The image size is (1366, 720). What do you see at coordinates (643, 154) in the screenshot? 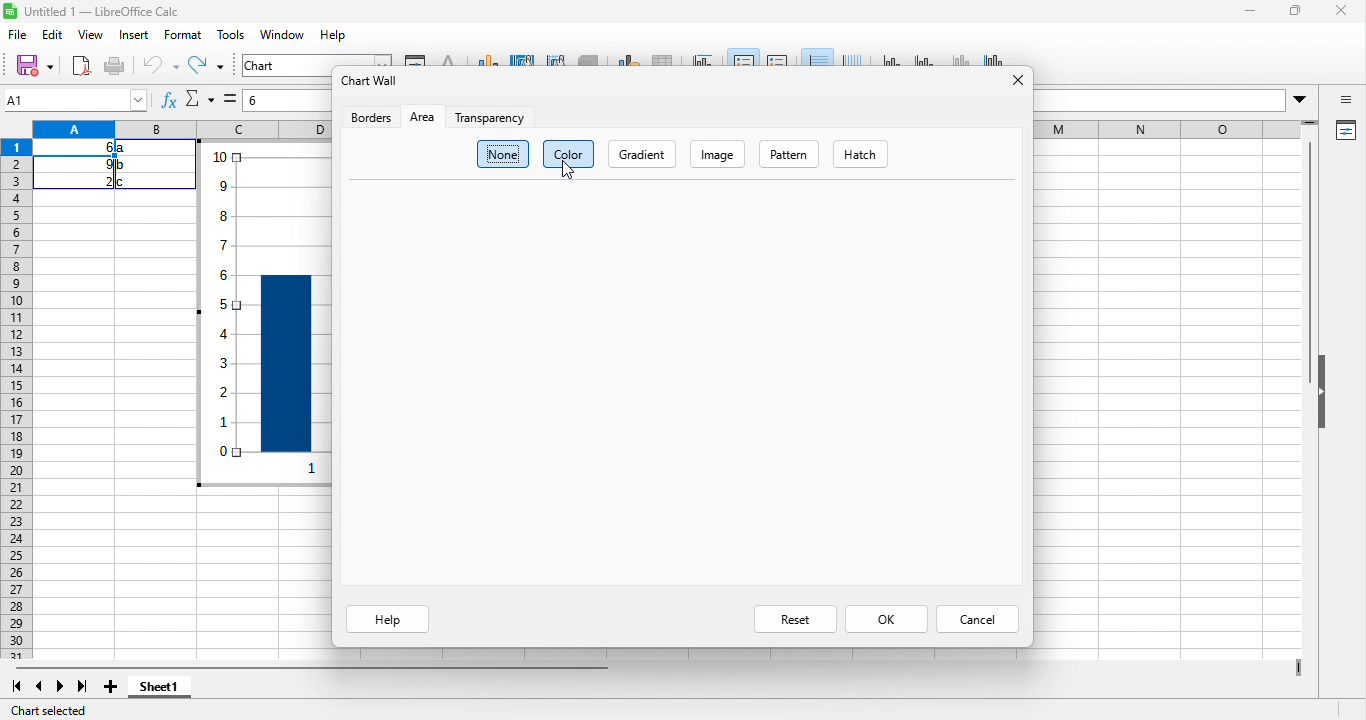
I see `gradient` at bounding box center [643, 154].